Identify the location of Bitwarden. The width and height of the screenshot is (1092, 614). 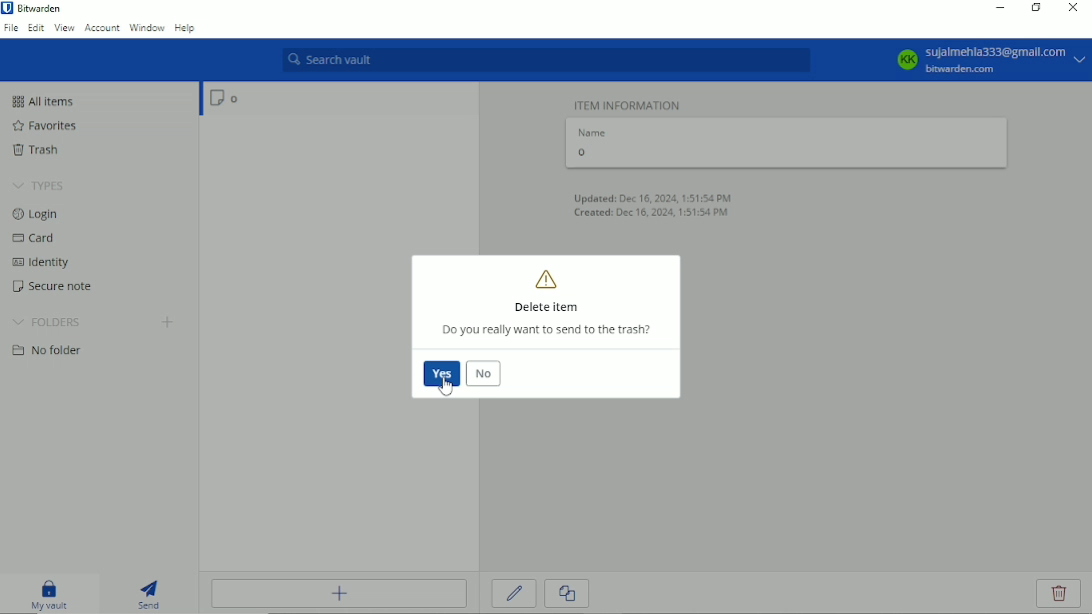
(45, 9).